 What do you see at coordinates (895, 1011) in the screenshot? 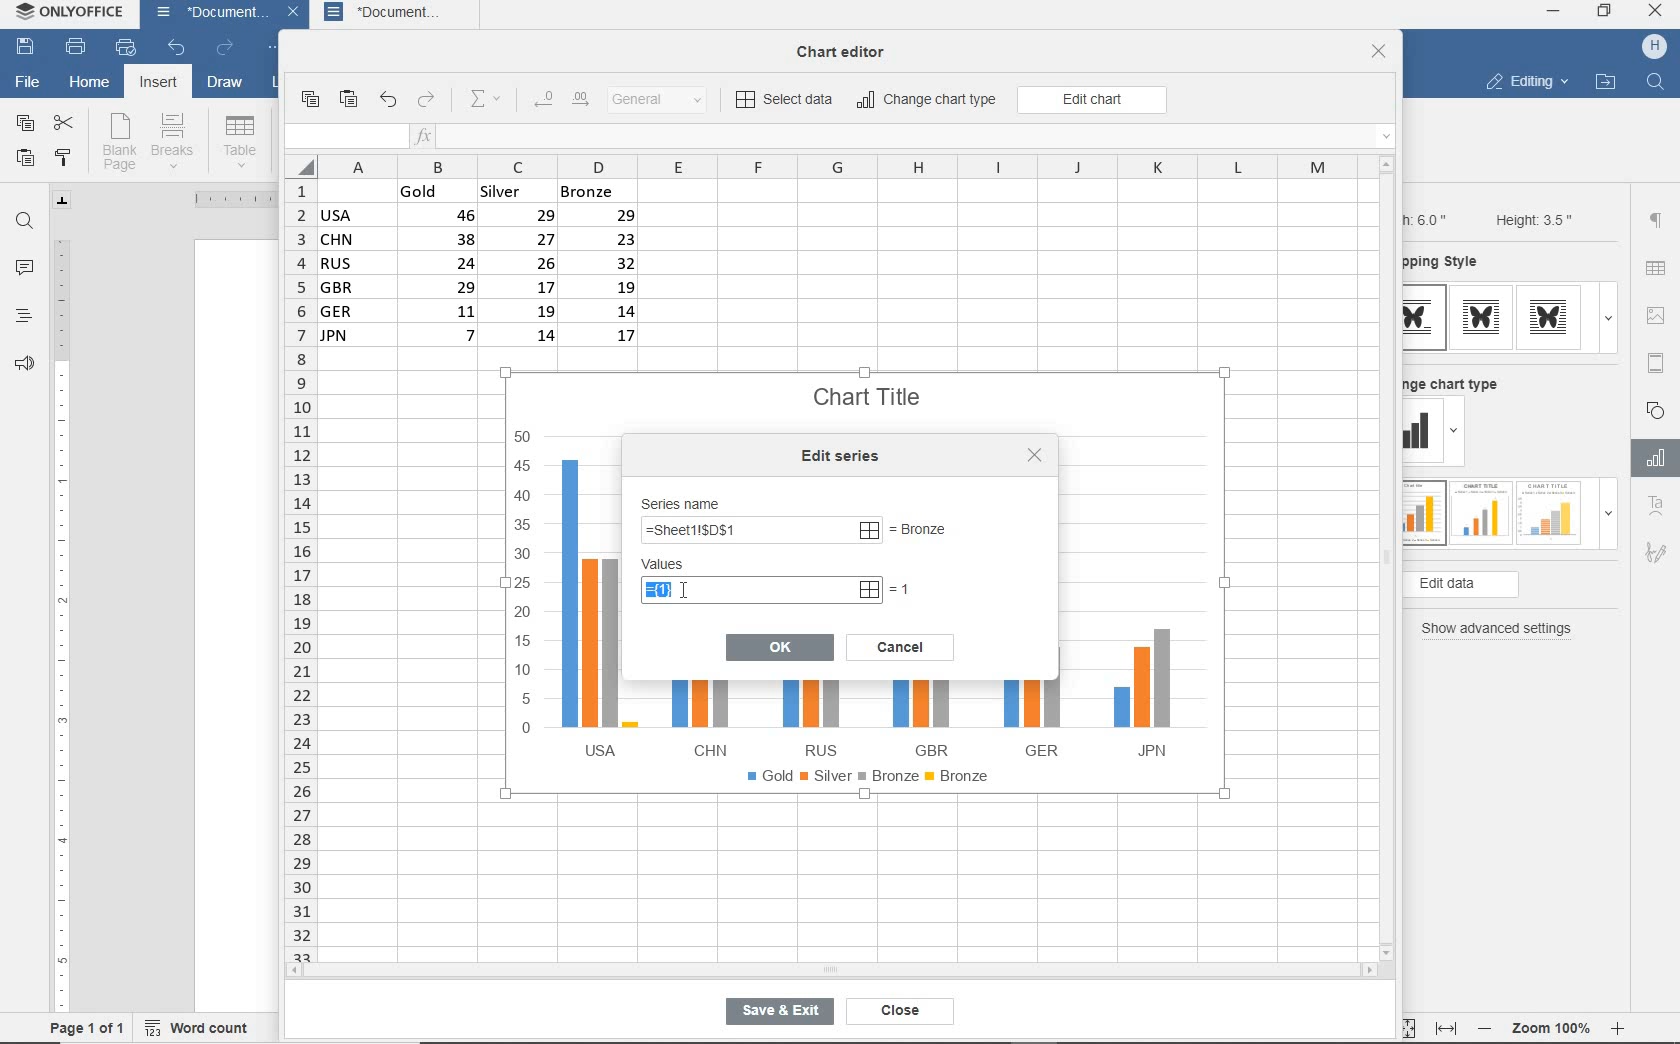
I see `close` at bounding box center [895, 1011].